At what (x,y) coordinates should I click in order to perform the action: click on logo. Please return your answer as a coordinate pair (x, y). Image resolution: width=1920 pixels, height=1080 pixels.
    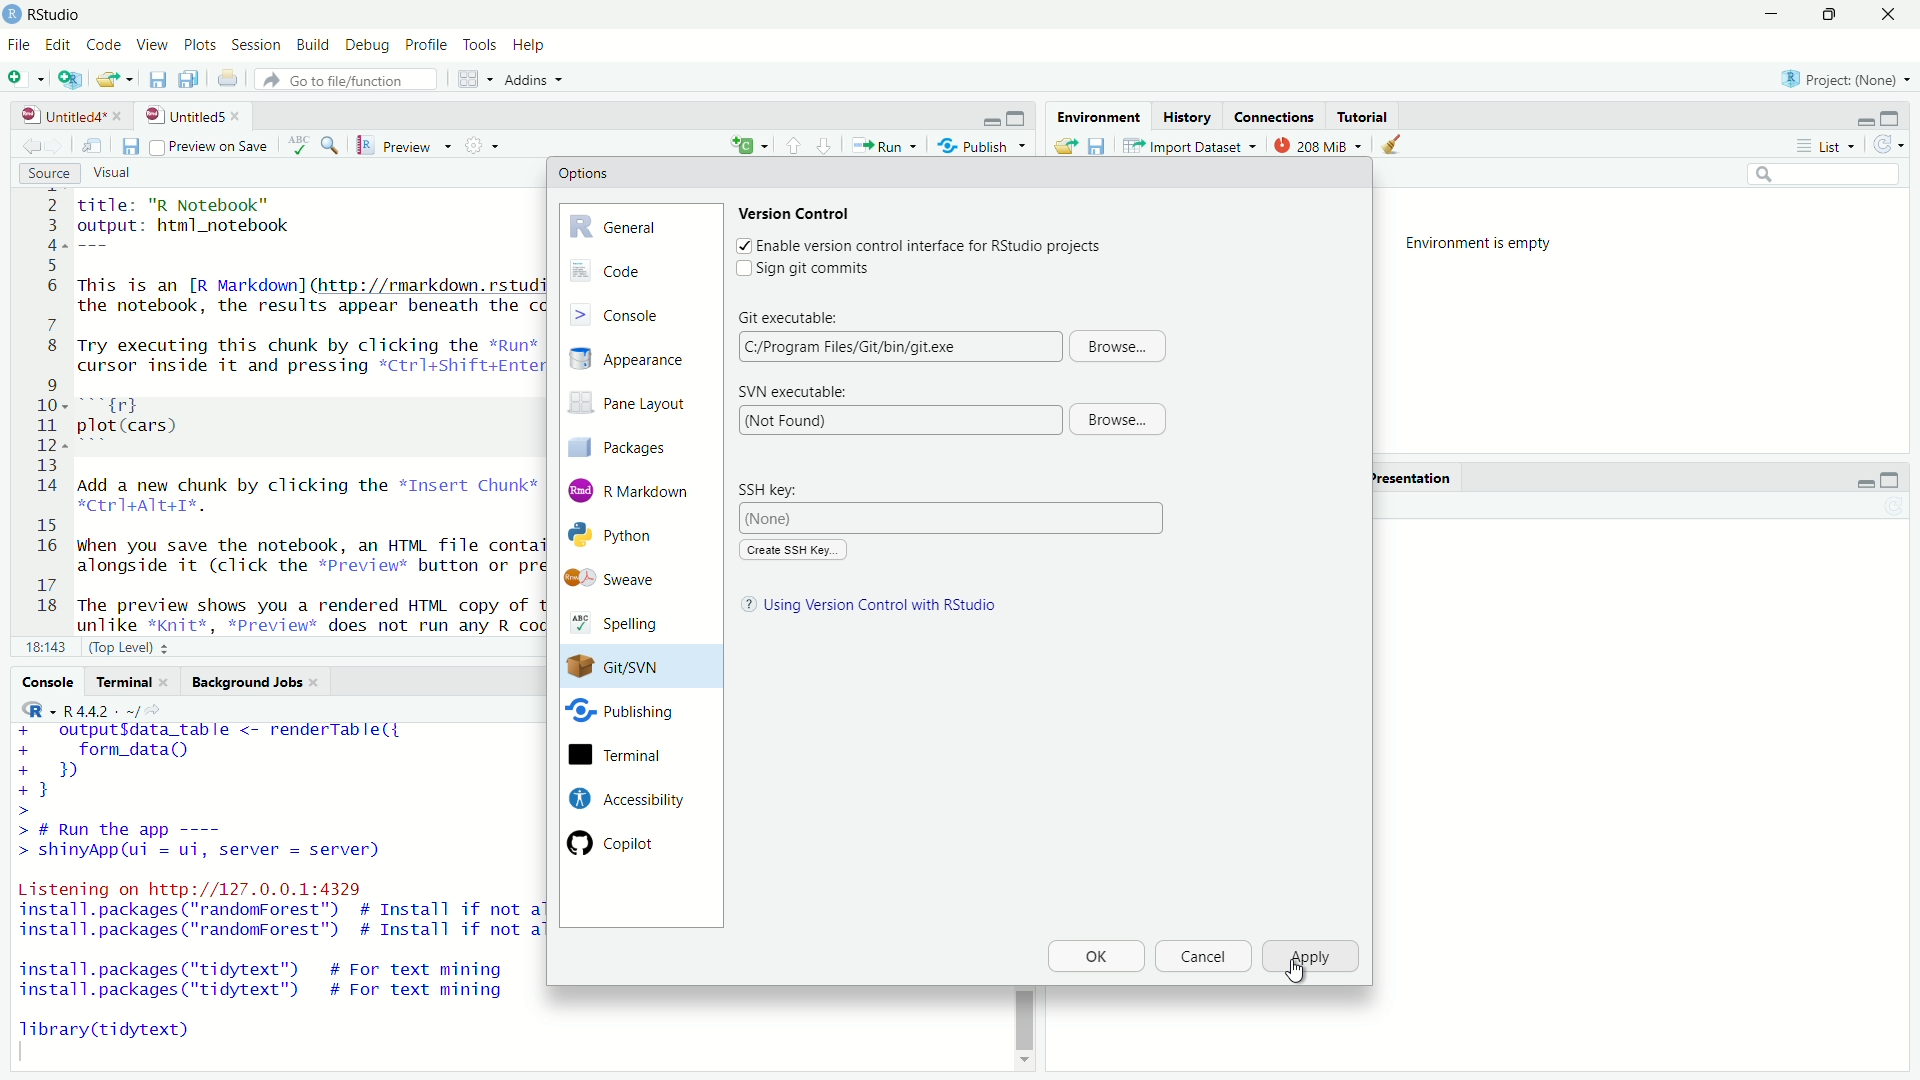
    Looking at the image, I should click on (14, 14).